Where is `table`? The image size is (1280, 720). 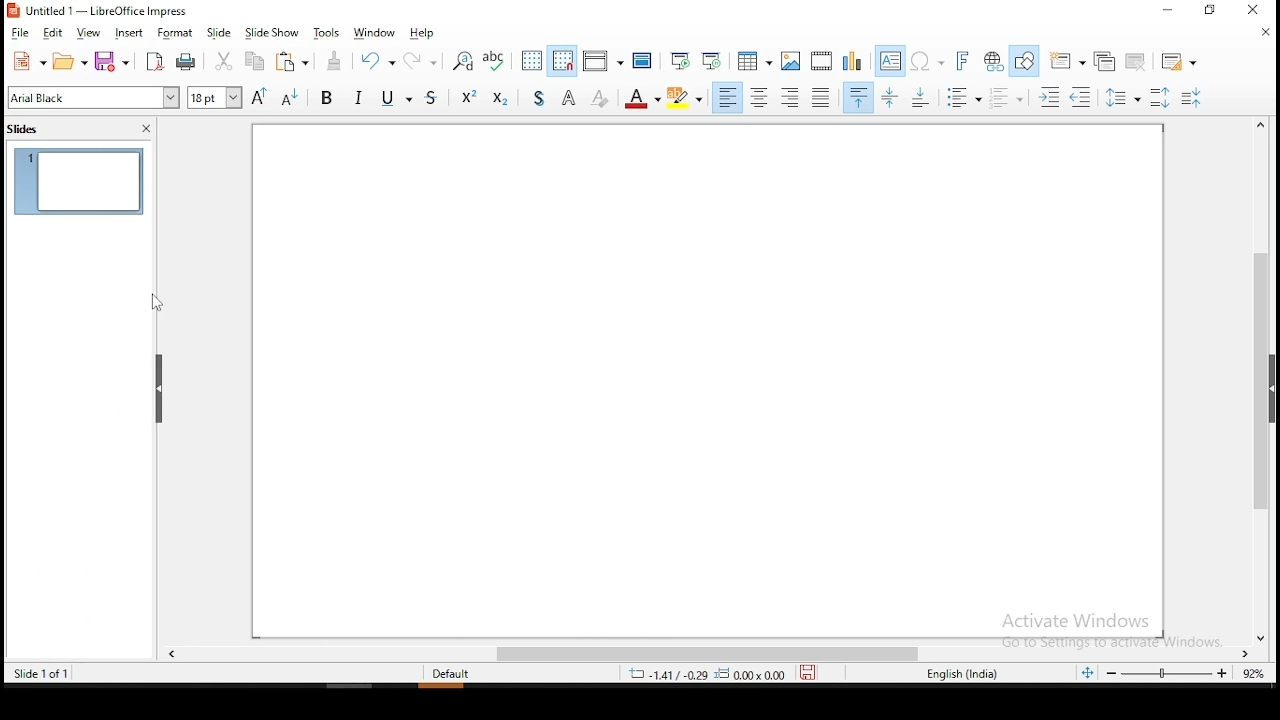 table is located at coordinates (753, 60).